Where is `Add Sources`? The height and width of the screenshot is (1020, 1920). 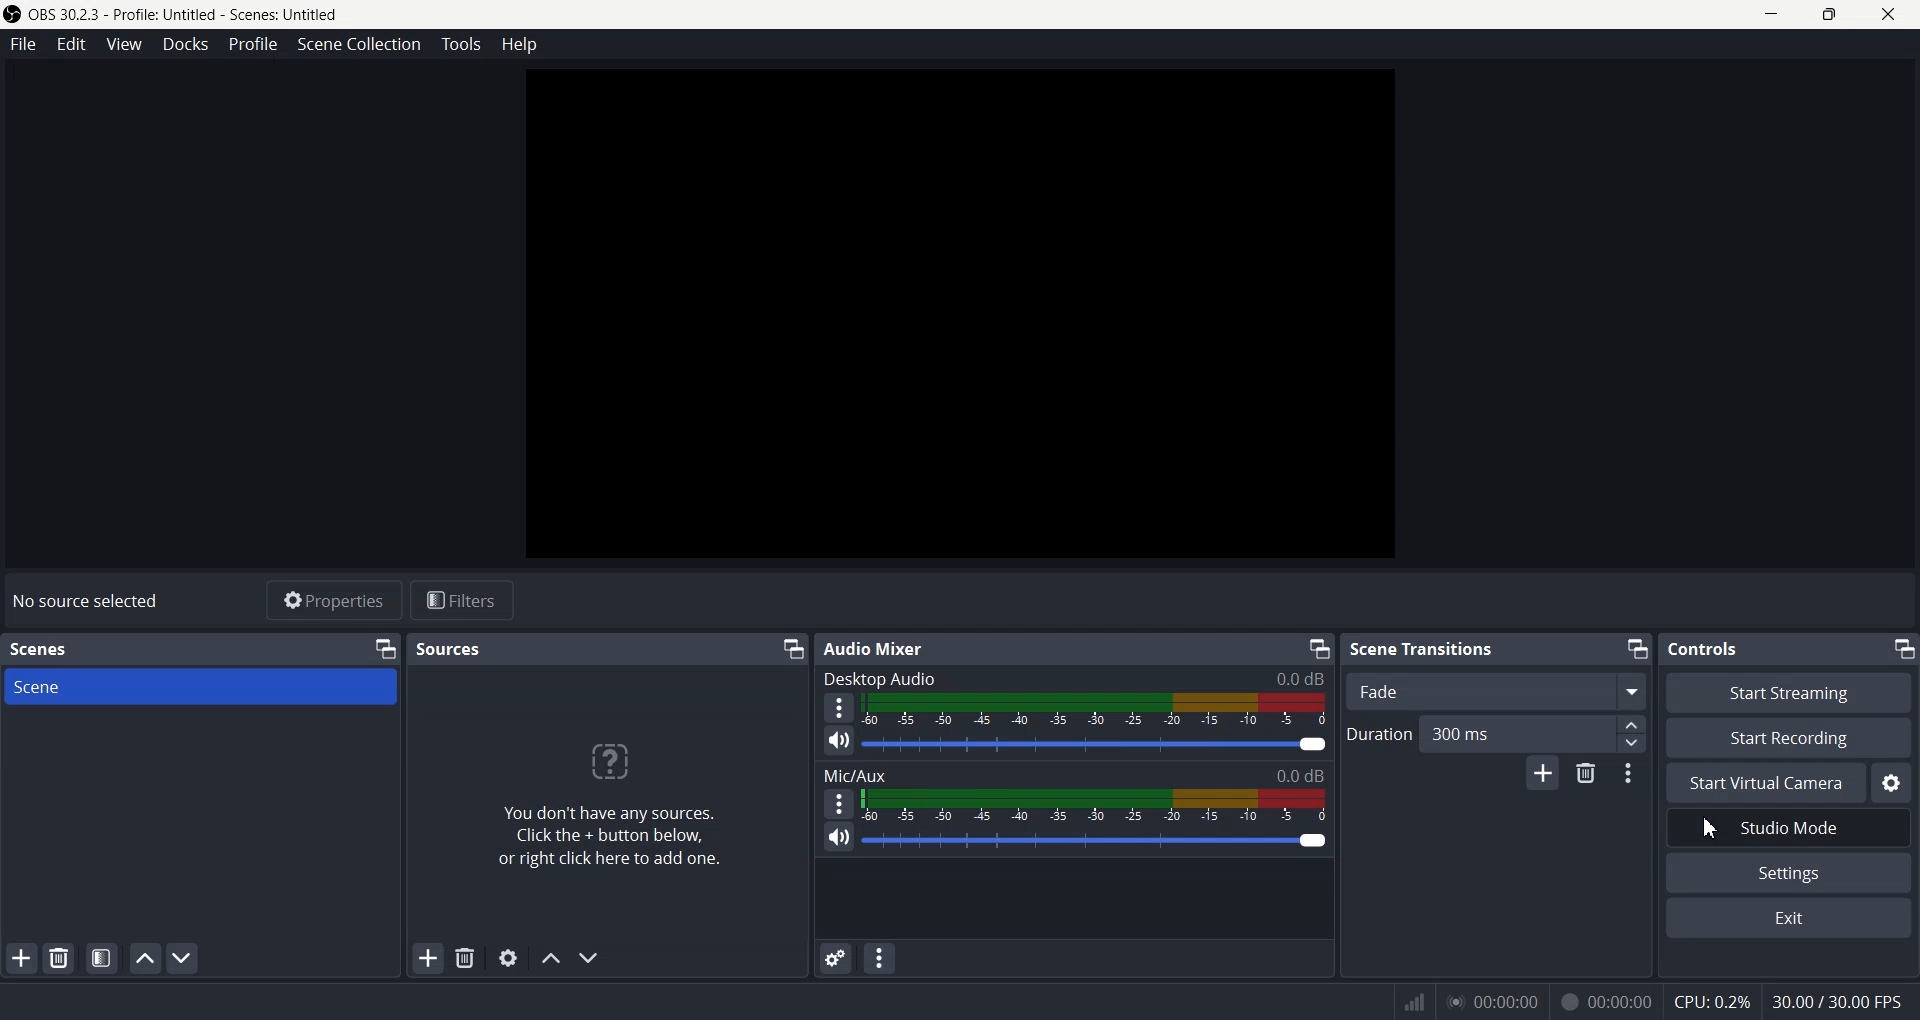
Add Sources is located at coordinates (426, 958).